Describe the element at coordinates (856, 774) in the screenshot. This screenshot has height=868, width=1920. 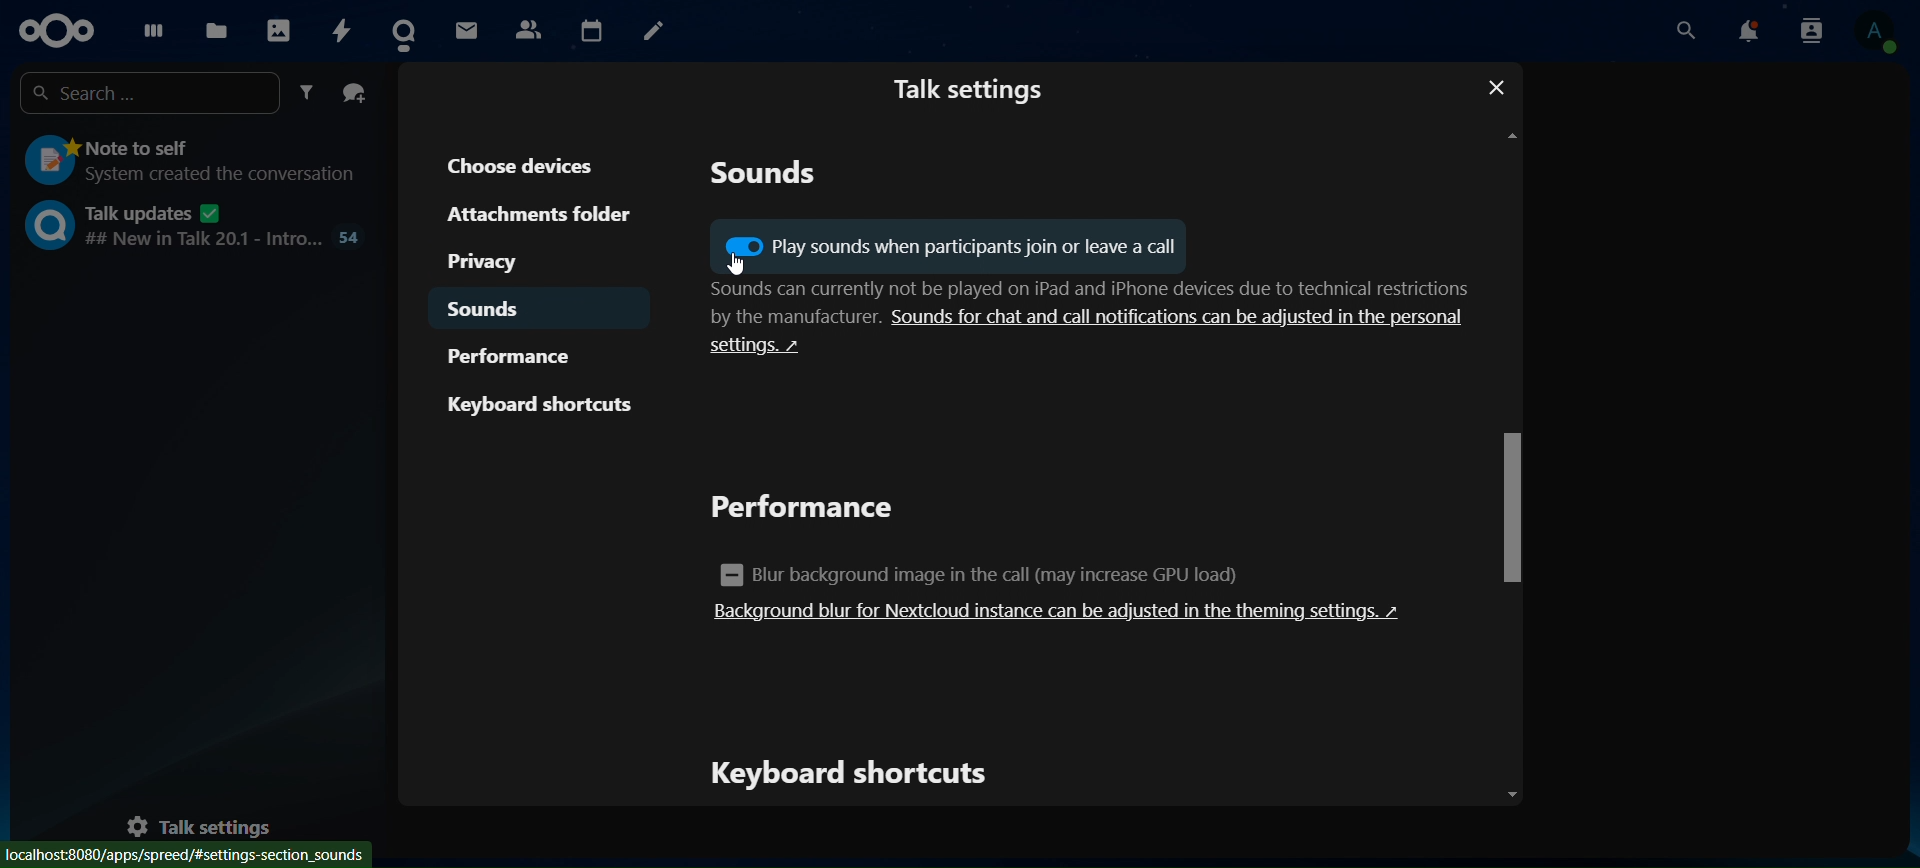
I see `keyboard shortcuts` at that location.